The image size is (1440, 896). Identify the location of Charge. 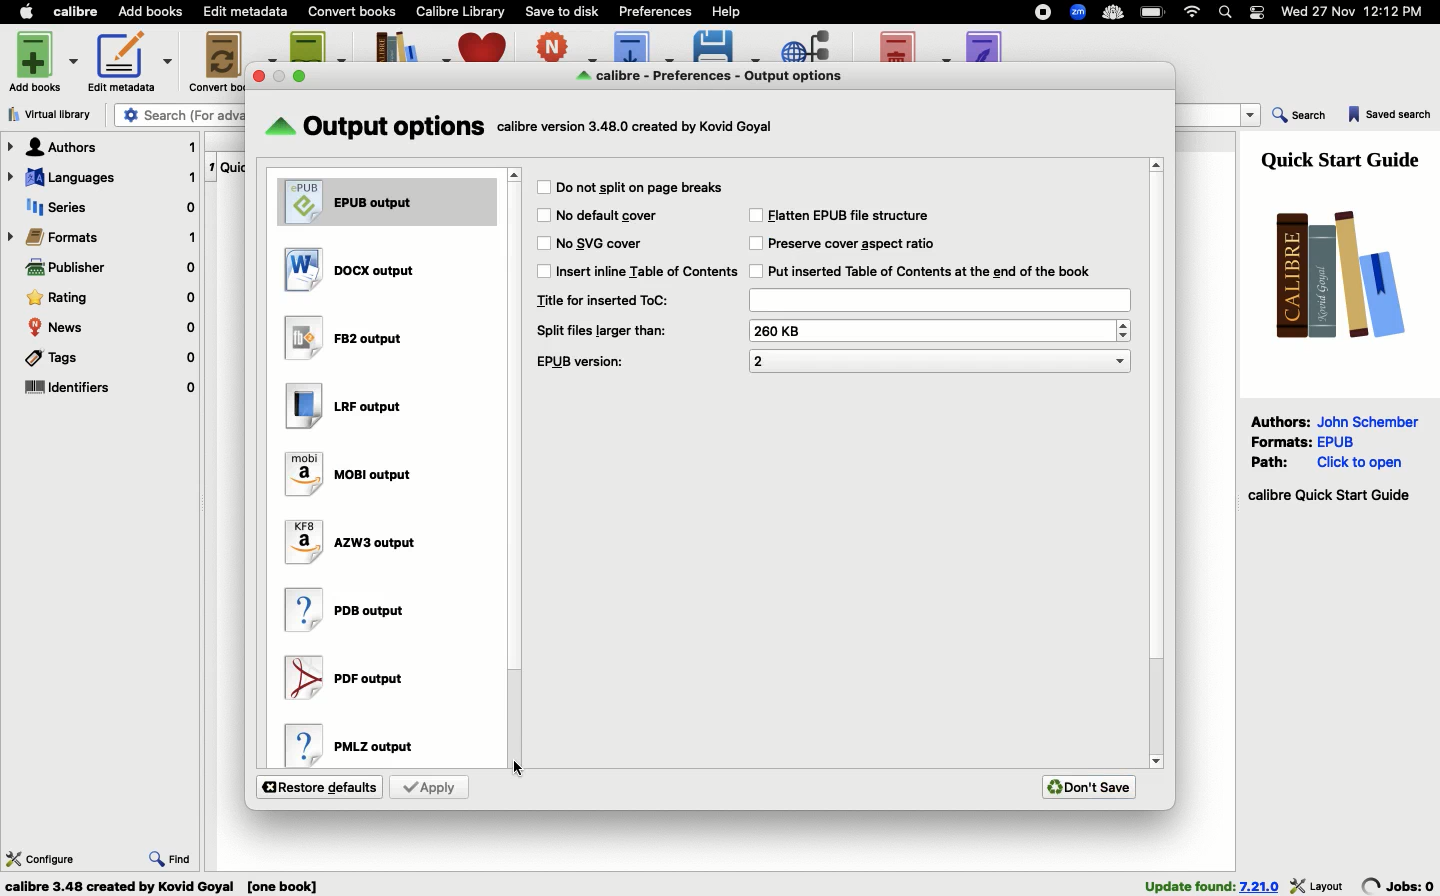
(1154, 13).